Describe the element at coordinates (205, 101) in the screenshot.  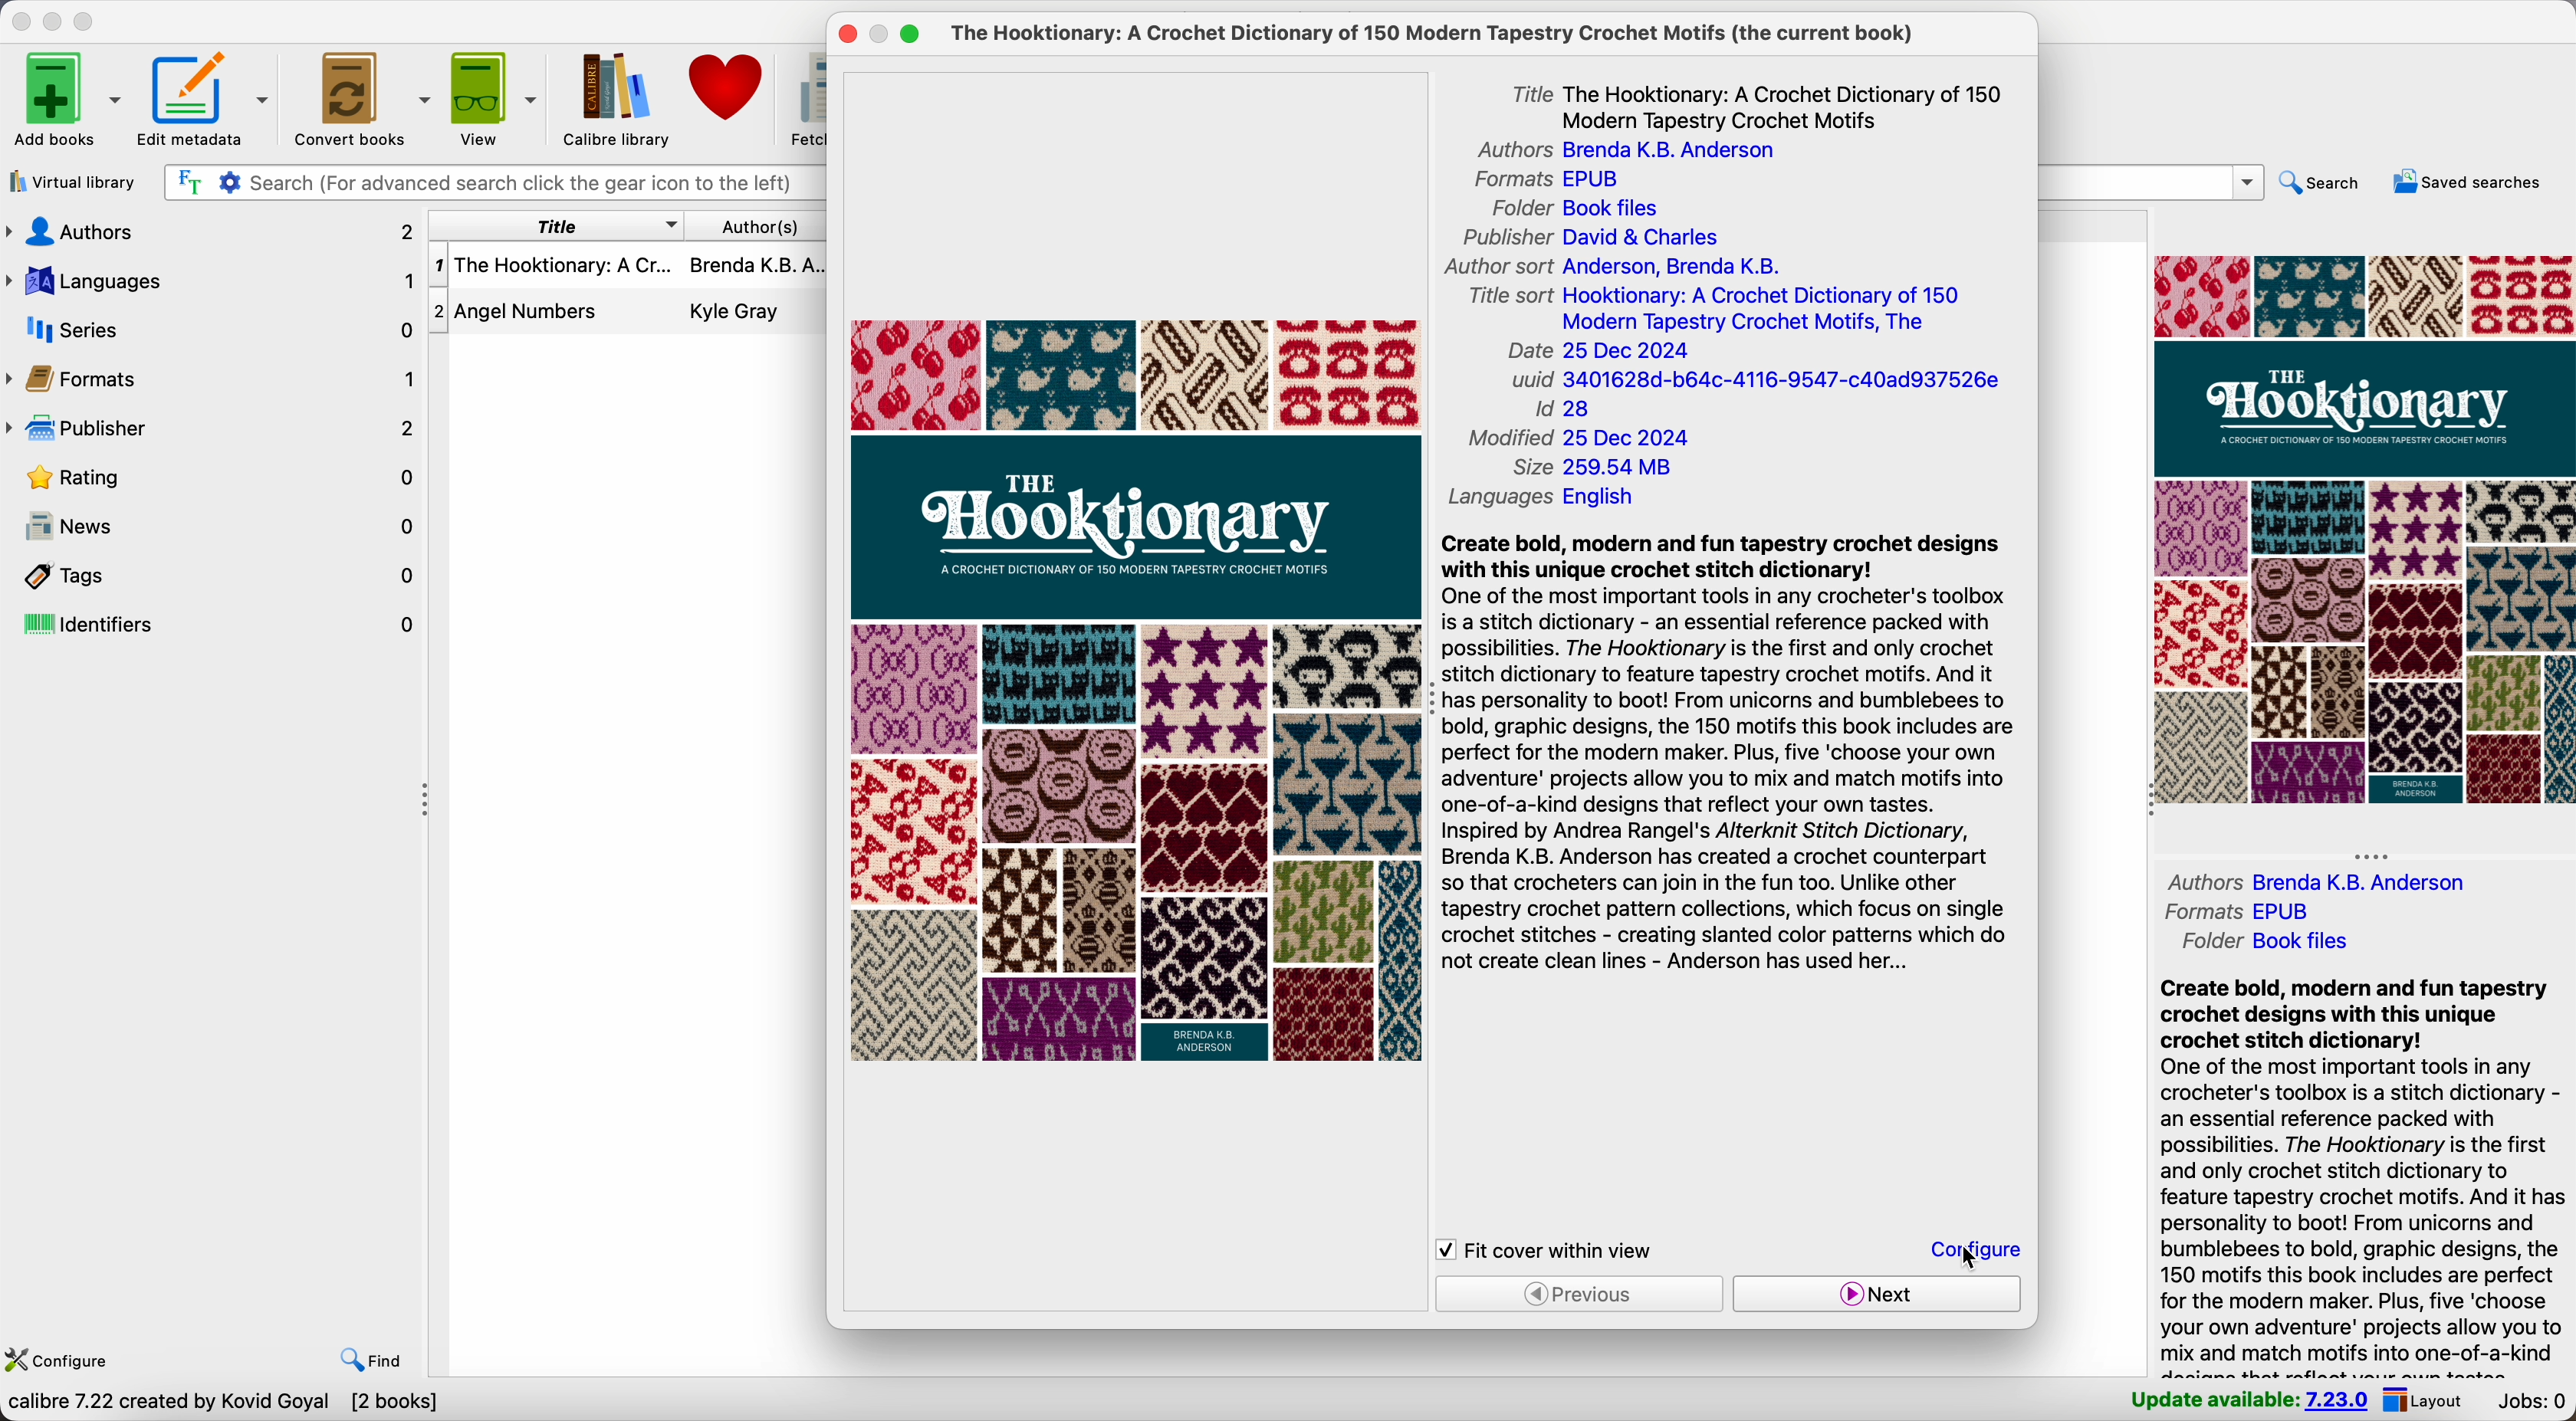
I see `edit metadata` at that location.